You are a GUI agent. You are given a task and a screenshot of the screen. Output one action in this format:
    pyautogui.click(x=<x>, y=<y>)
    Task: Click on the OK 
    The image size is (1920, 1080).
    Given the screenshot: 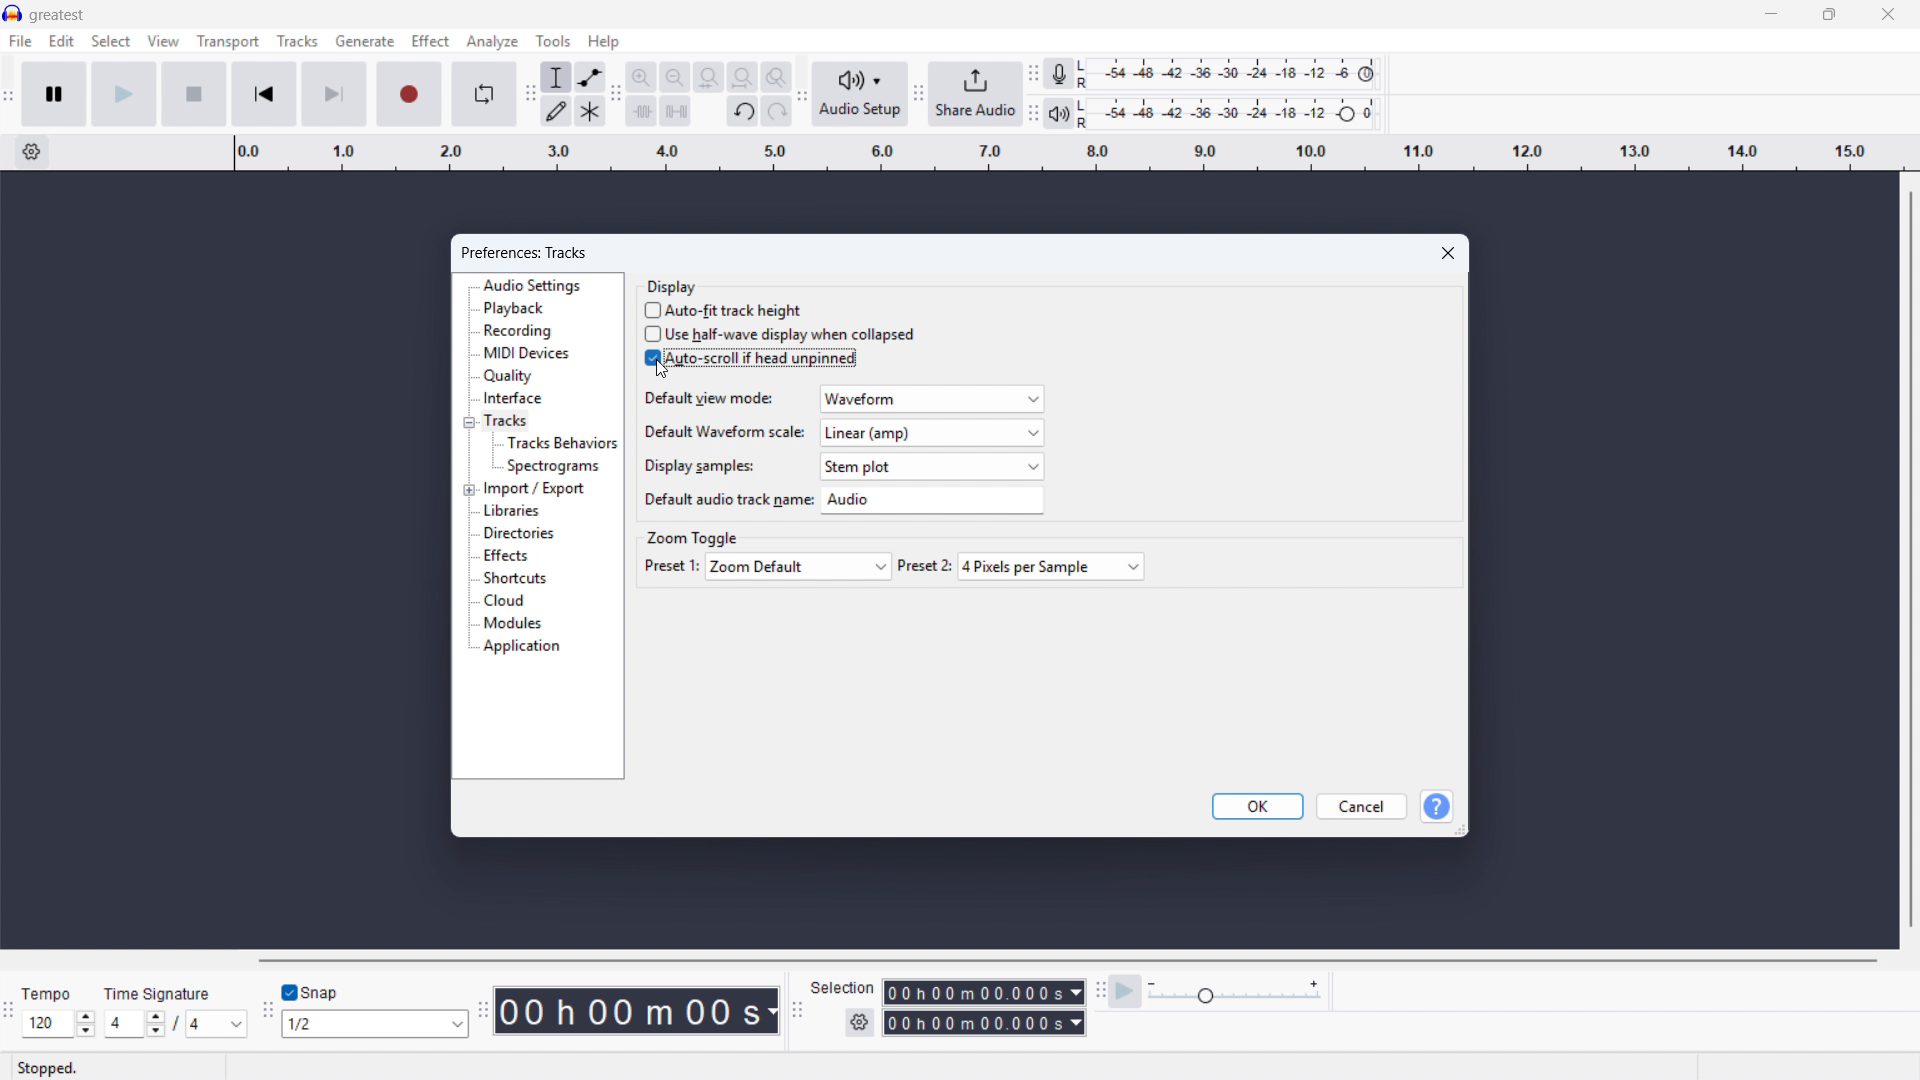 What is the action you would take?
    pyautogui.click(x=1257, y=807)
    